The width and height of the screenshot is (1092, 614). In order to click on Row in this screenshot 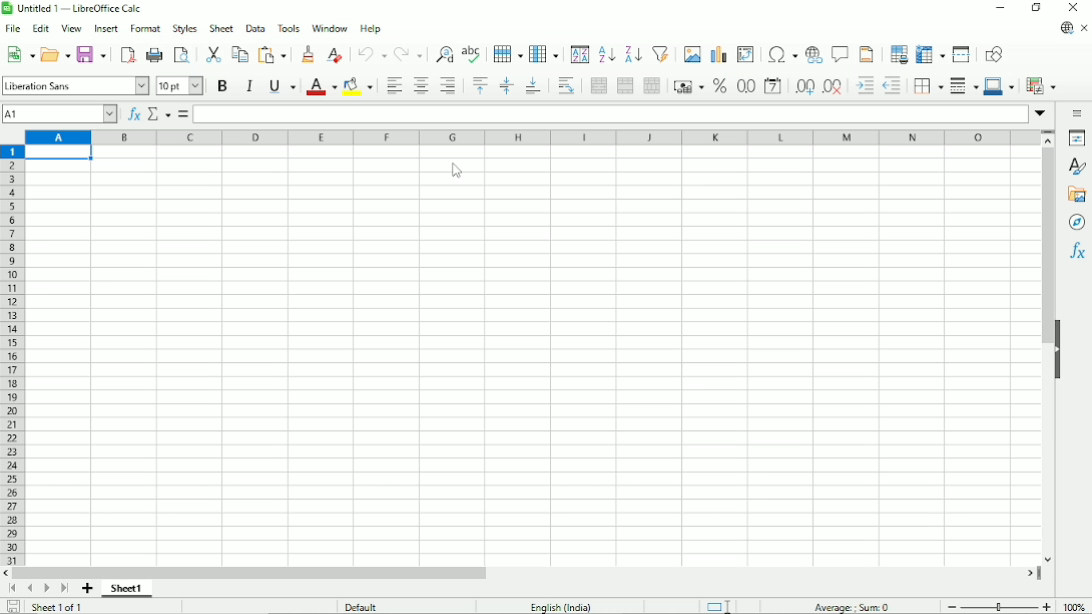, I will do `click(505, 53)`.